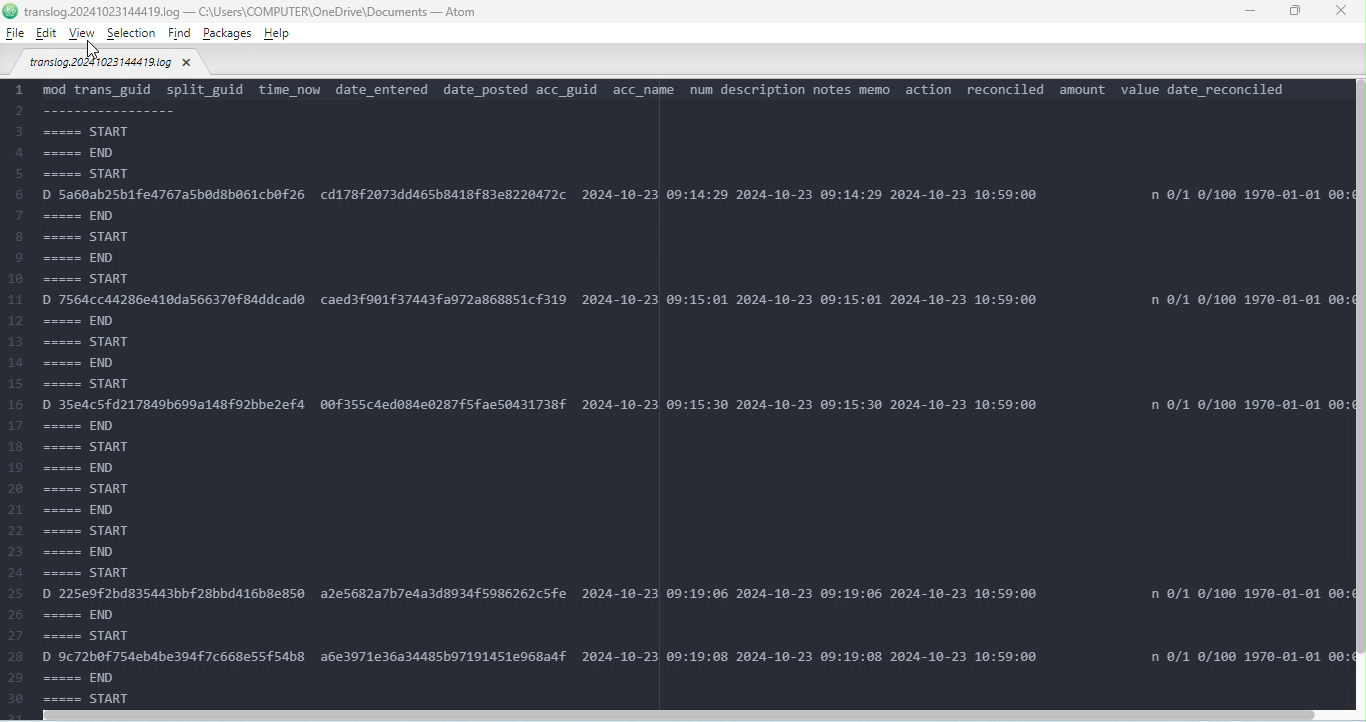  Describe the element at coordinates (688, 714) in the screenshot. I see `Horizontal scroll bar` at that location.